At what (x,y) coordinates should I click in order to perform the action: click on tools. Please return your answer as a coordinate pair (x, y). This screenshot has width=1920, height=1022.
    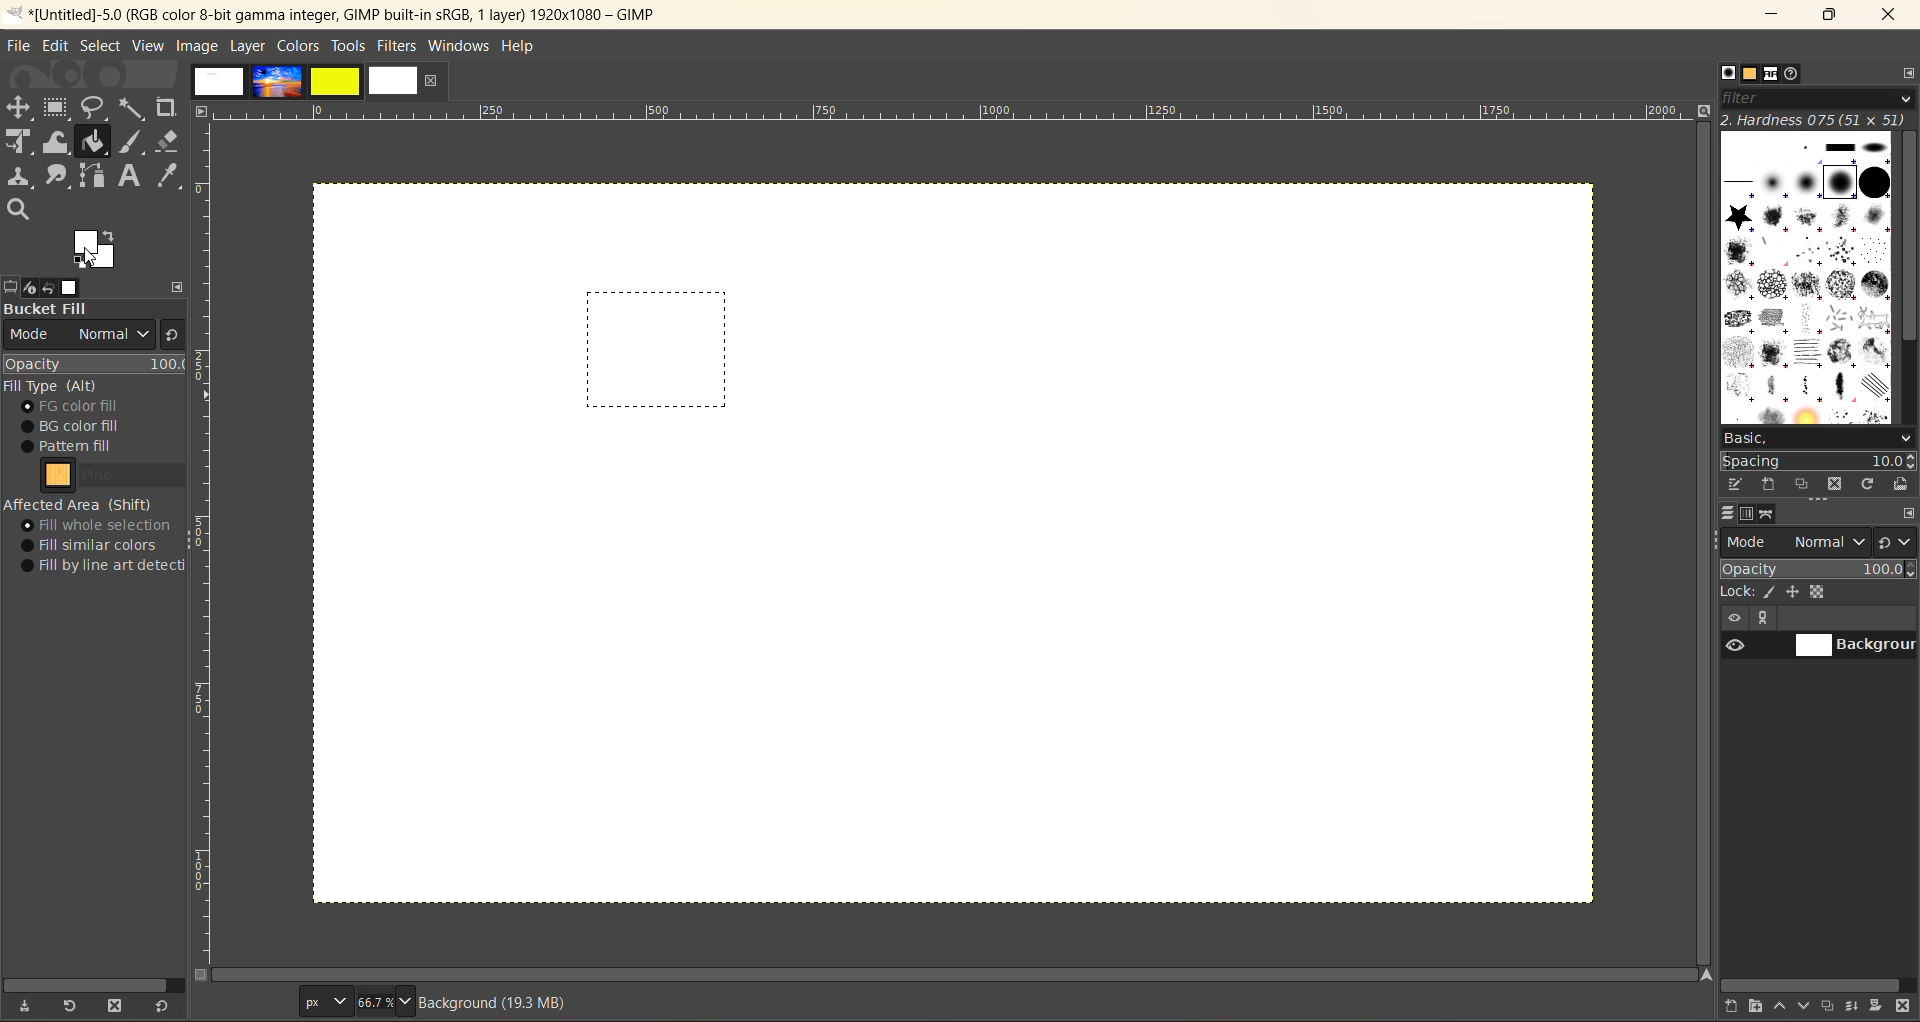
    Looking at the image, I should click on (91, 156).